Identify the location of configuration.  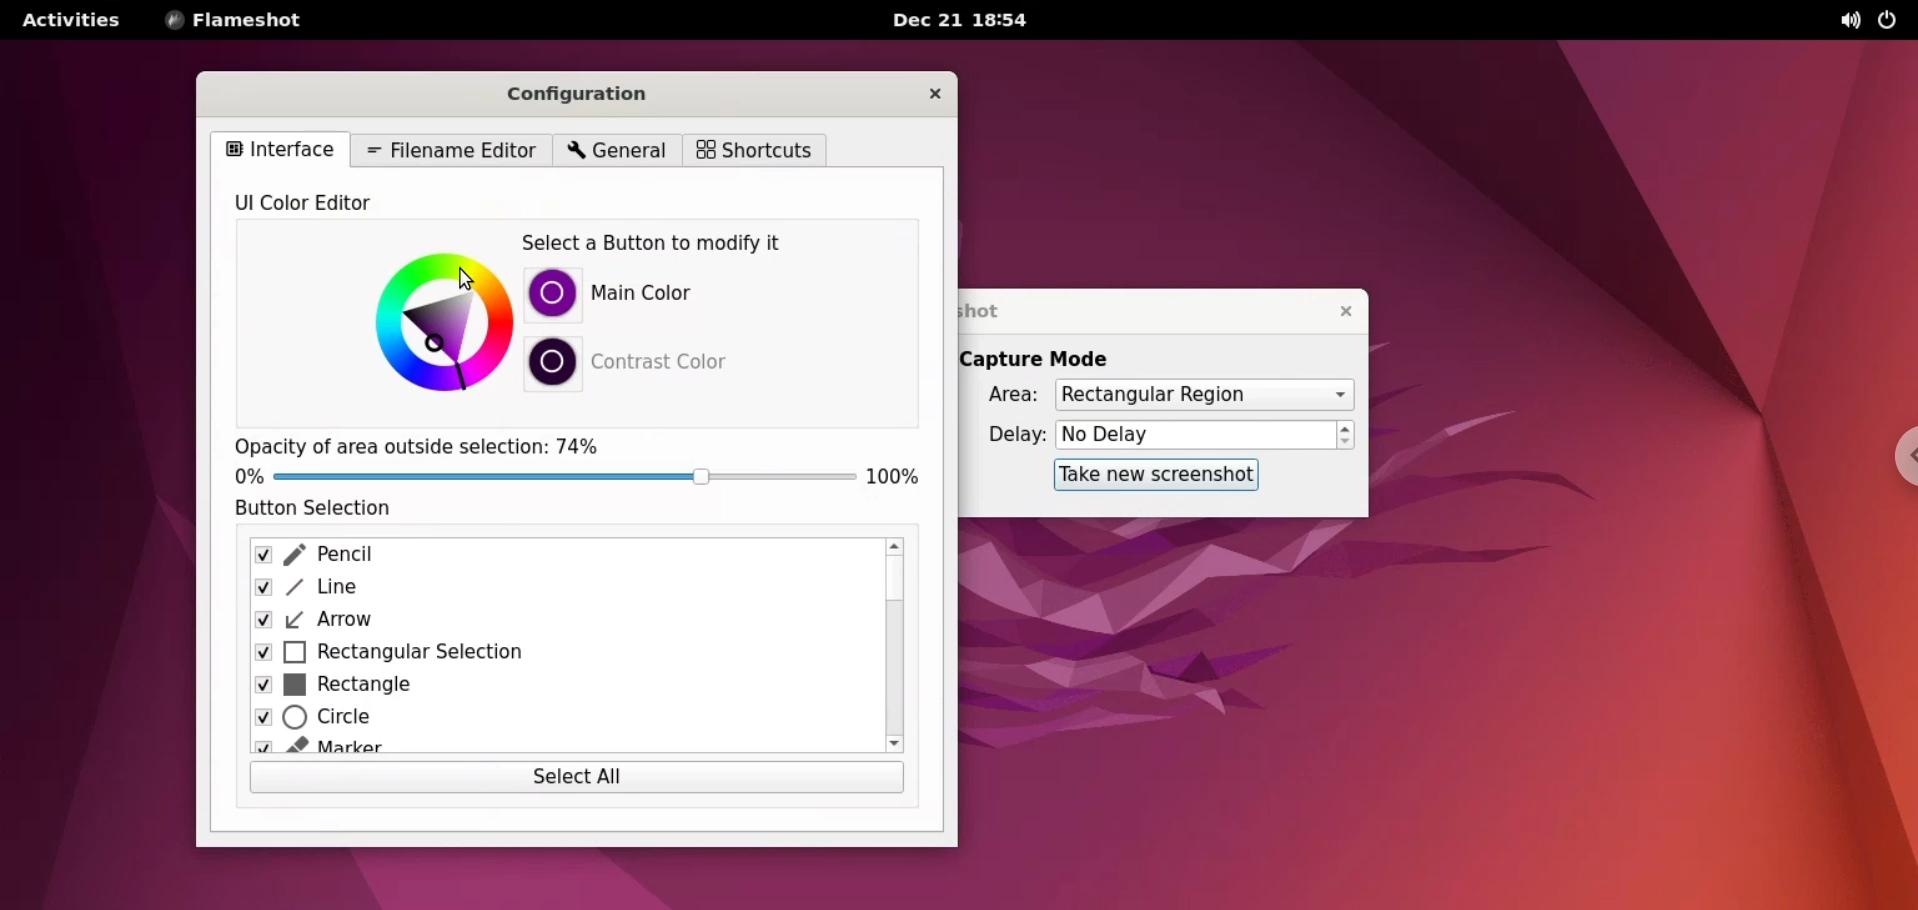
(606, 97).